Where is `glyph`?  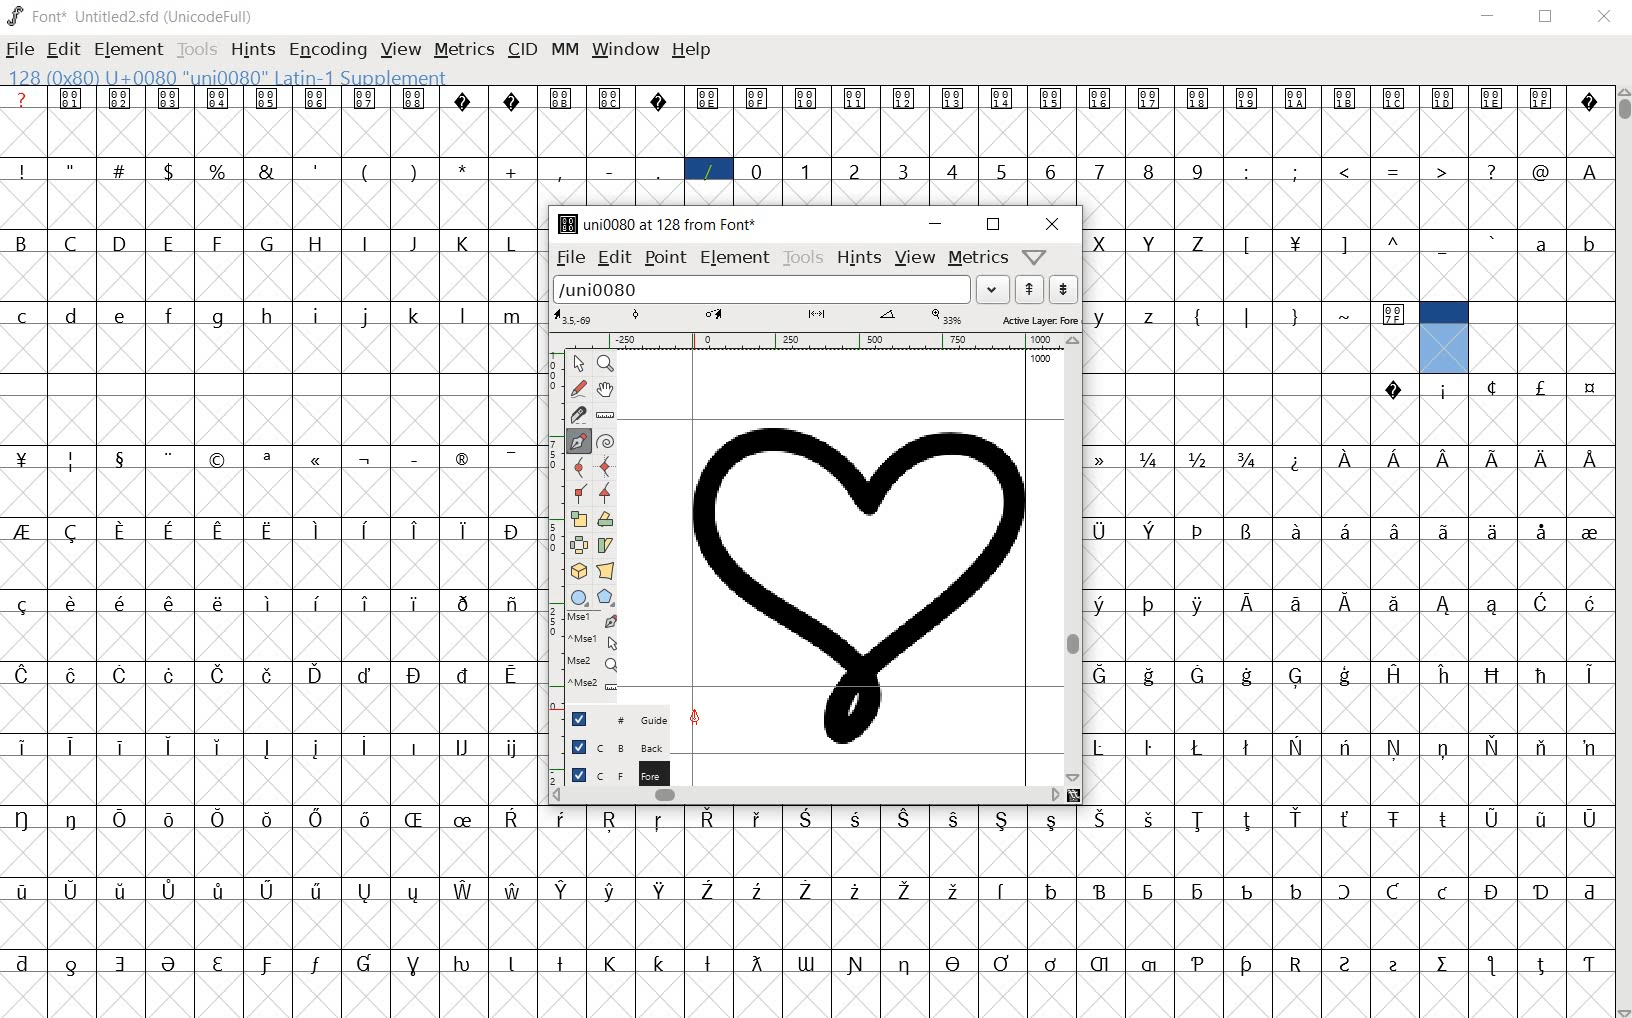
glyph is located at coordinates (1247, 892).